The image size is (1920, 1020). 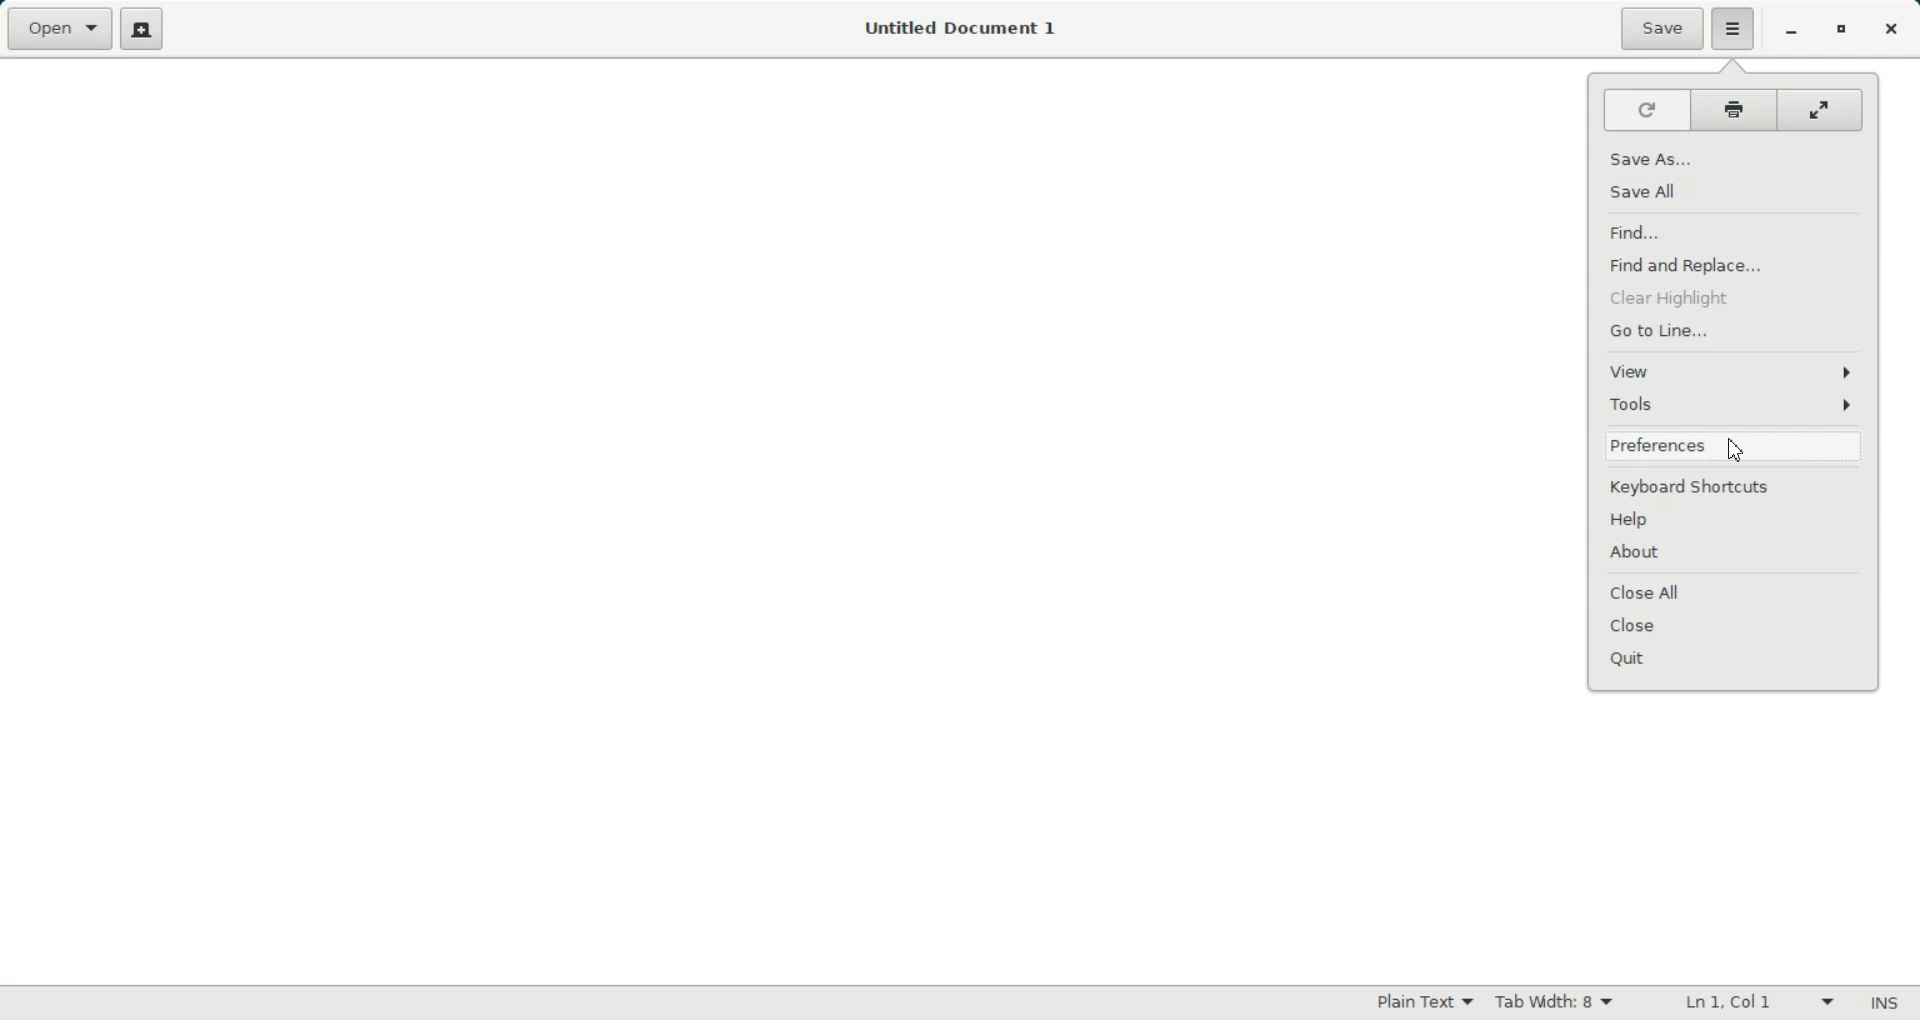 What do you see at coordinates (1554, 1003) in the screenshot?
I see `Tab Width` at bounding box center [1554, 1003].